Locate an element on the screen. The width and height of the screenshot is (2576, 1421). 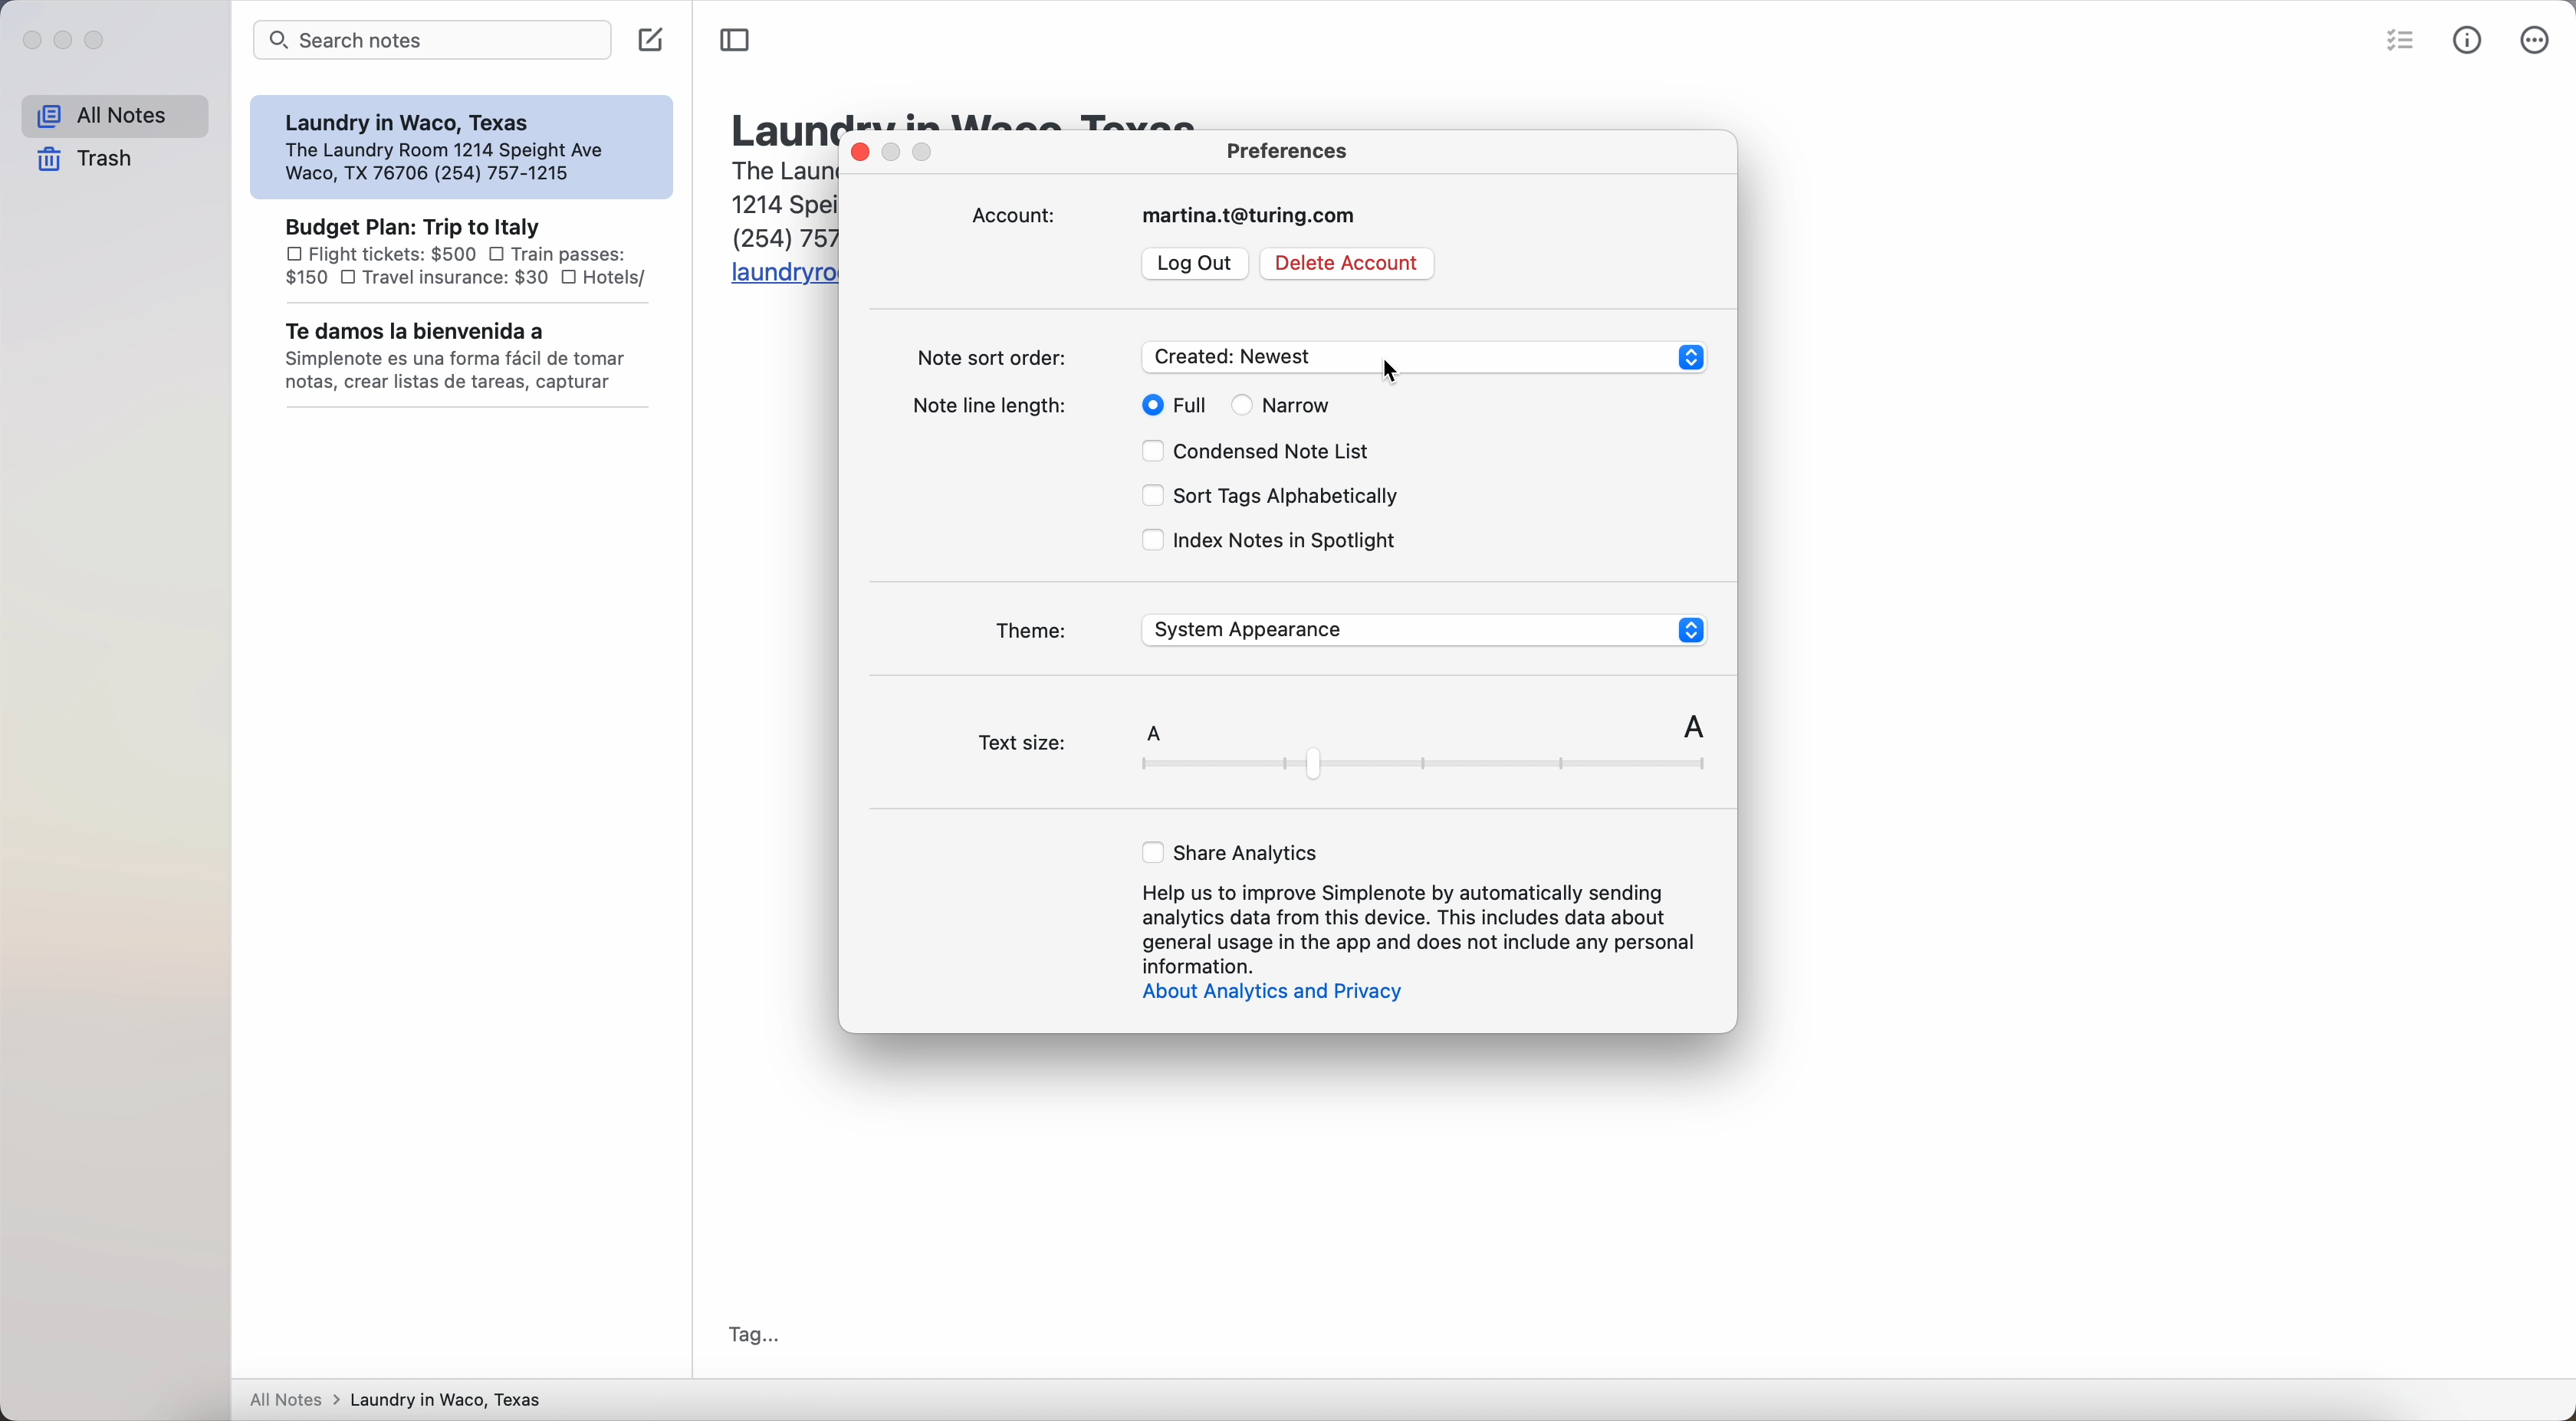
All notes is located at coordinates (114, 117).